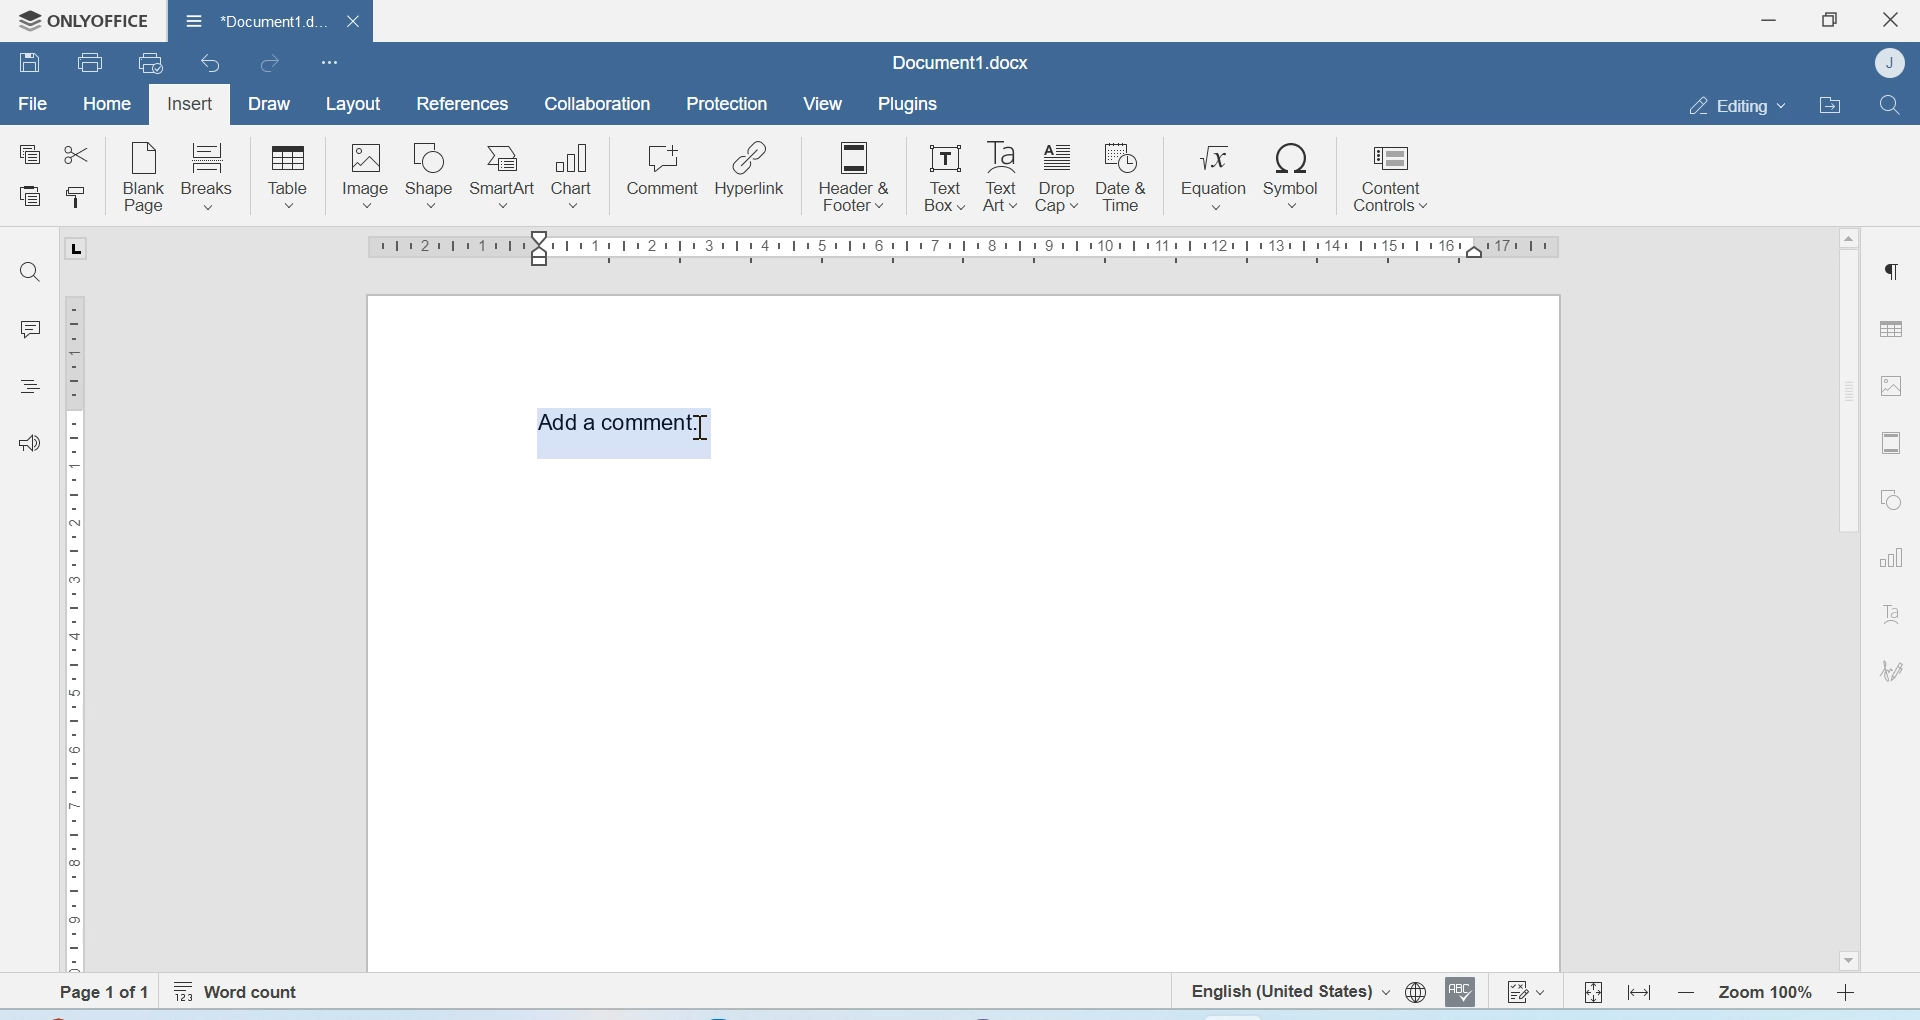  I want to click on Onlyoffice, so click(77, 21).